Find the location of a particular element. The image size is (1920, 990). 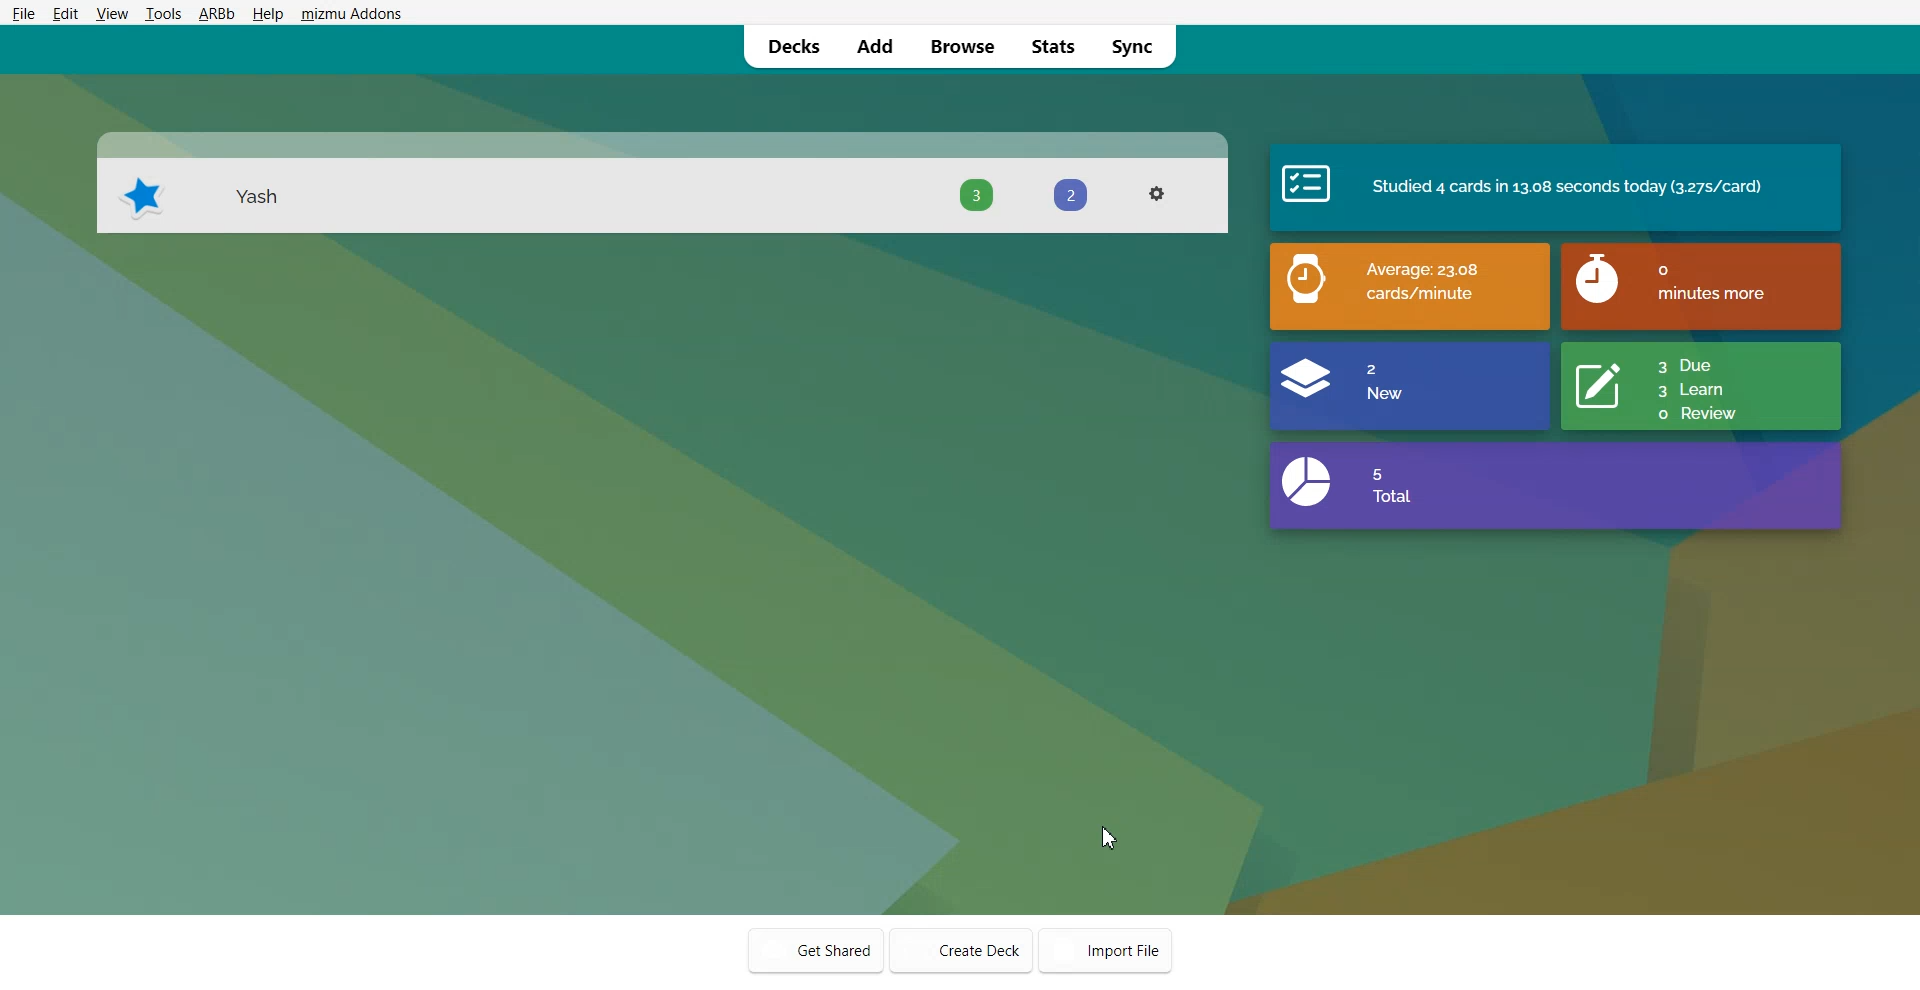

Settings is located at coordinates (1159, 192).